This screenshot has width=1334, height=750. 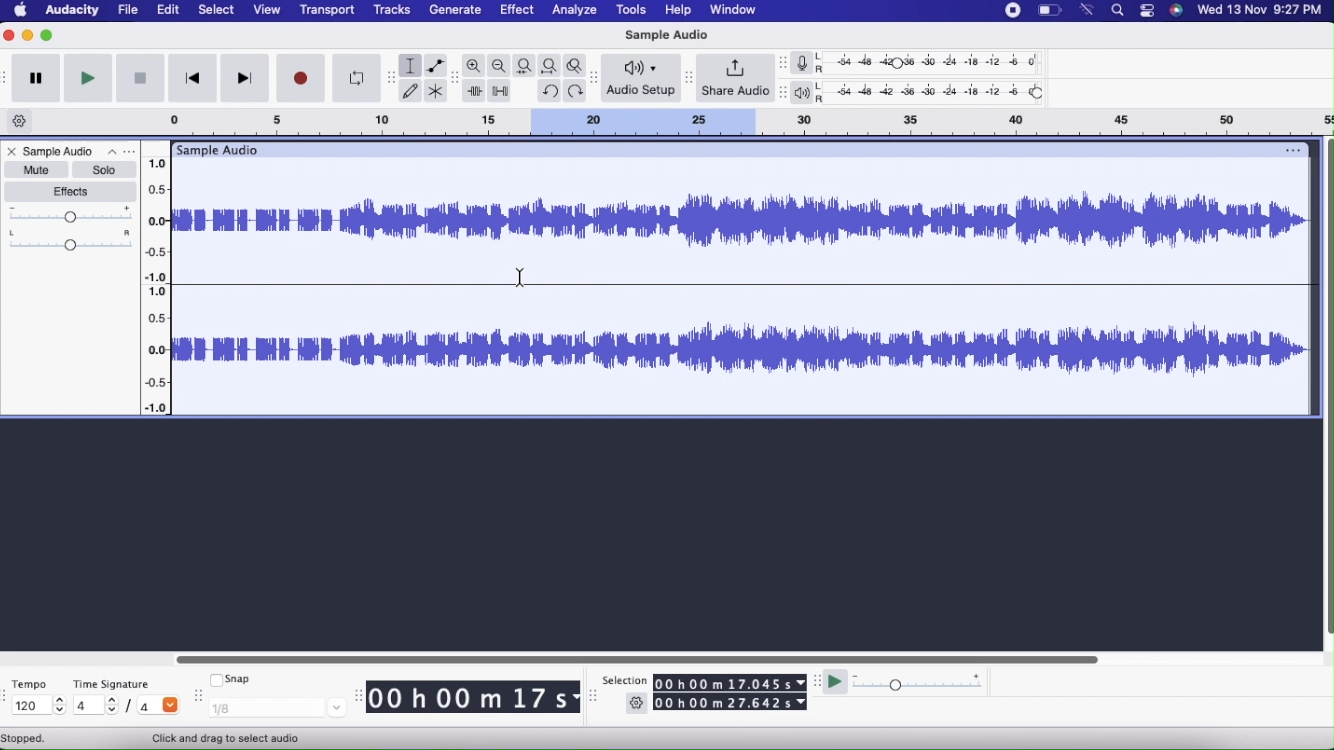 What do you see at coordinates (837, 685) in the screenshot?
I see `Play at speed` at bounding box center [837, 685].